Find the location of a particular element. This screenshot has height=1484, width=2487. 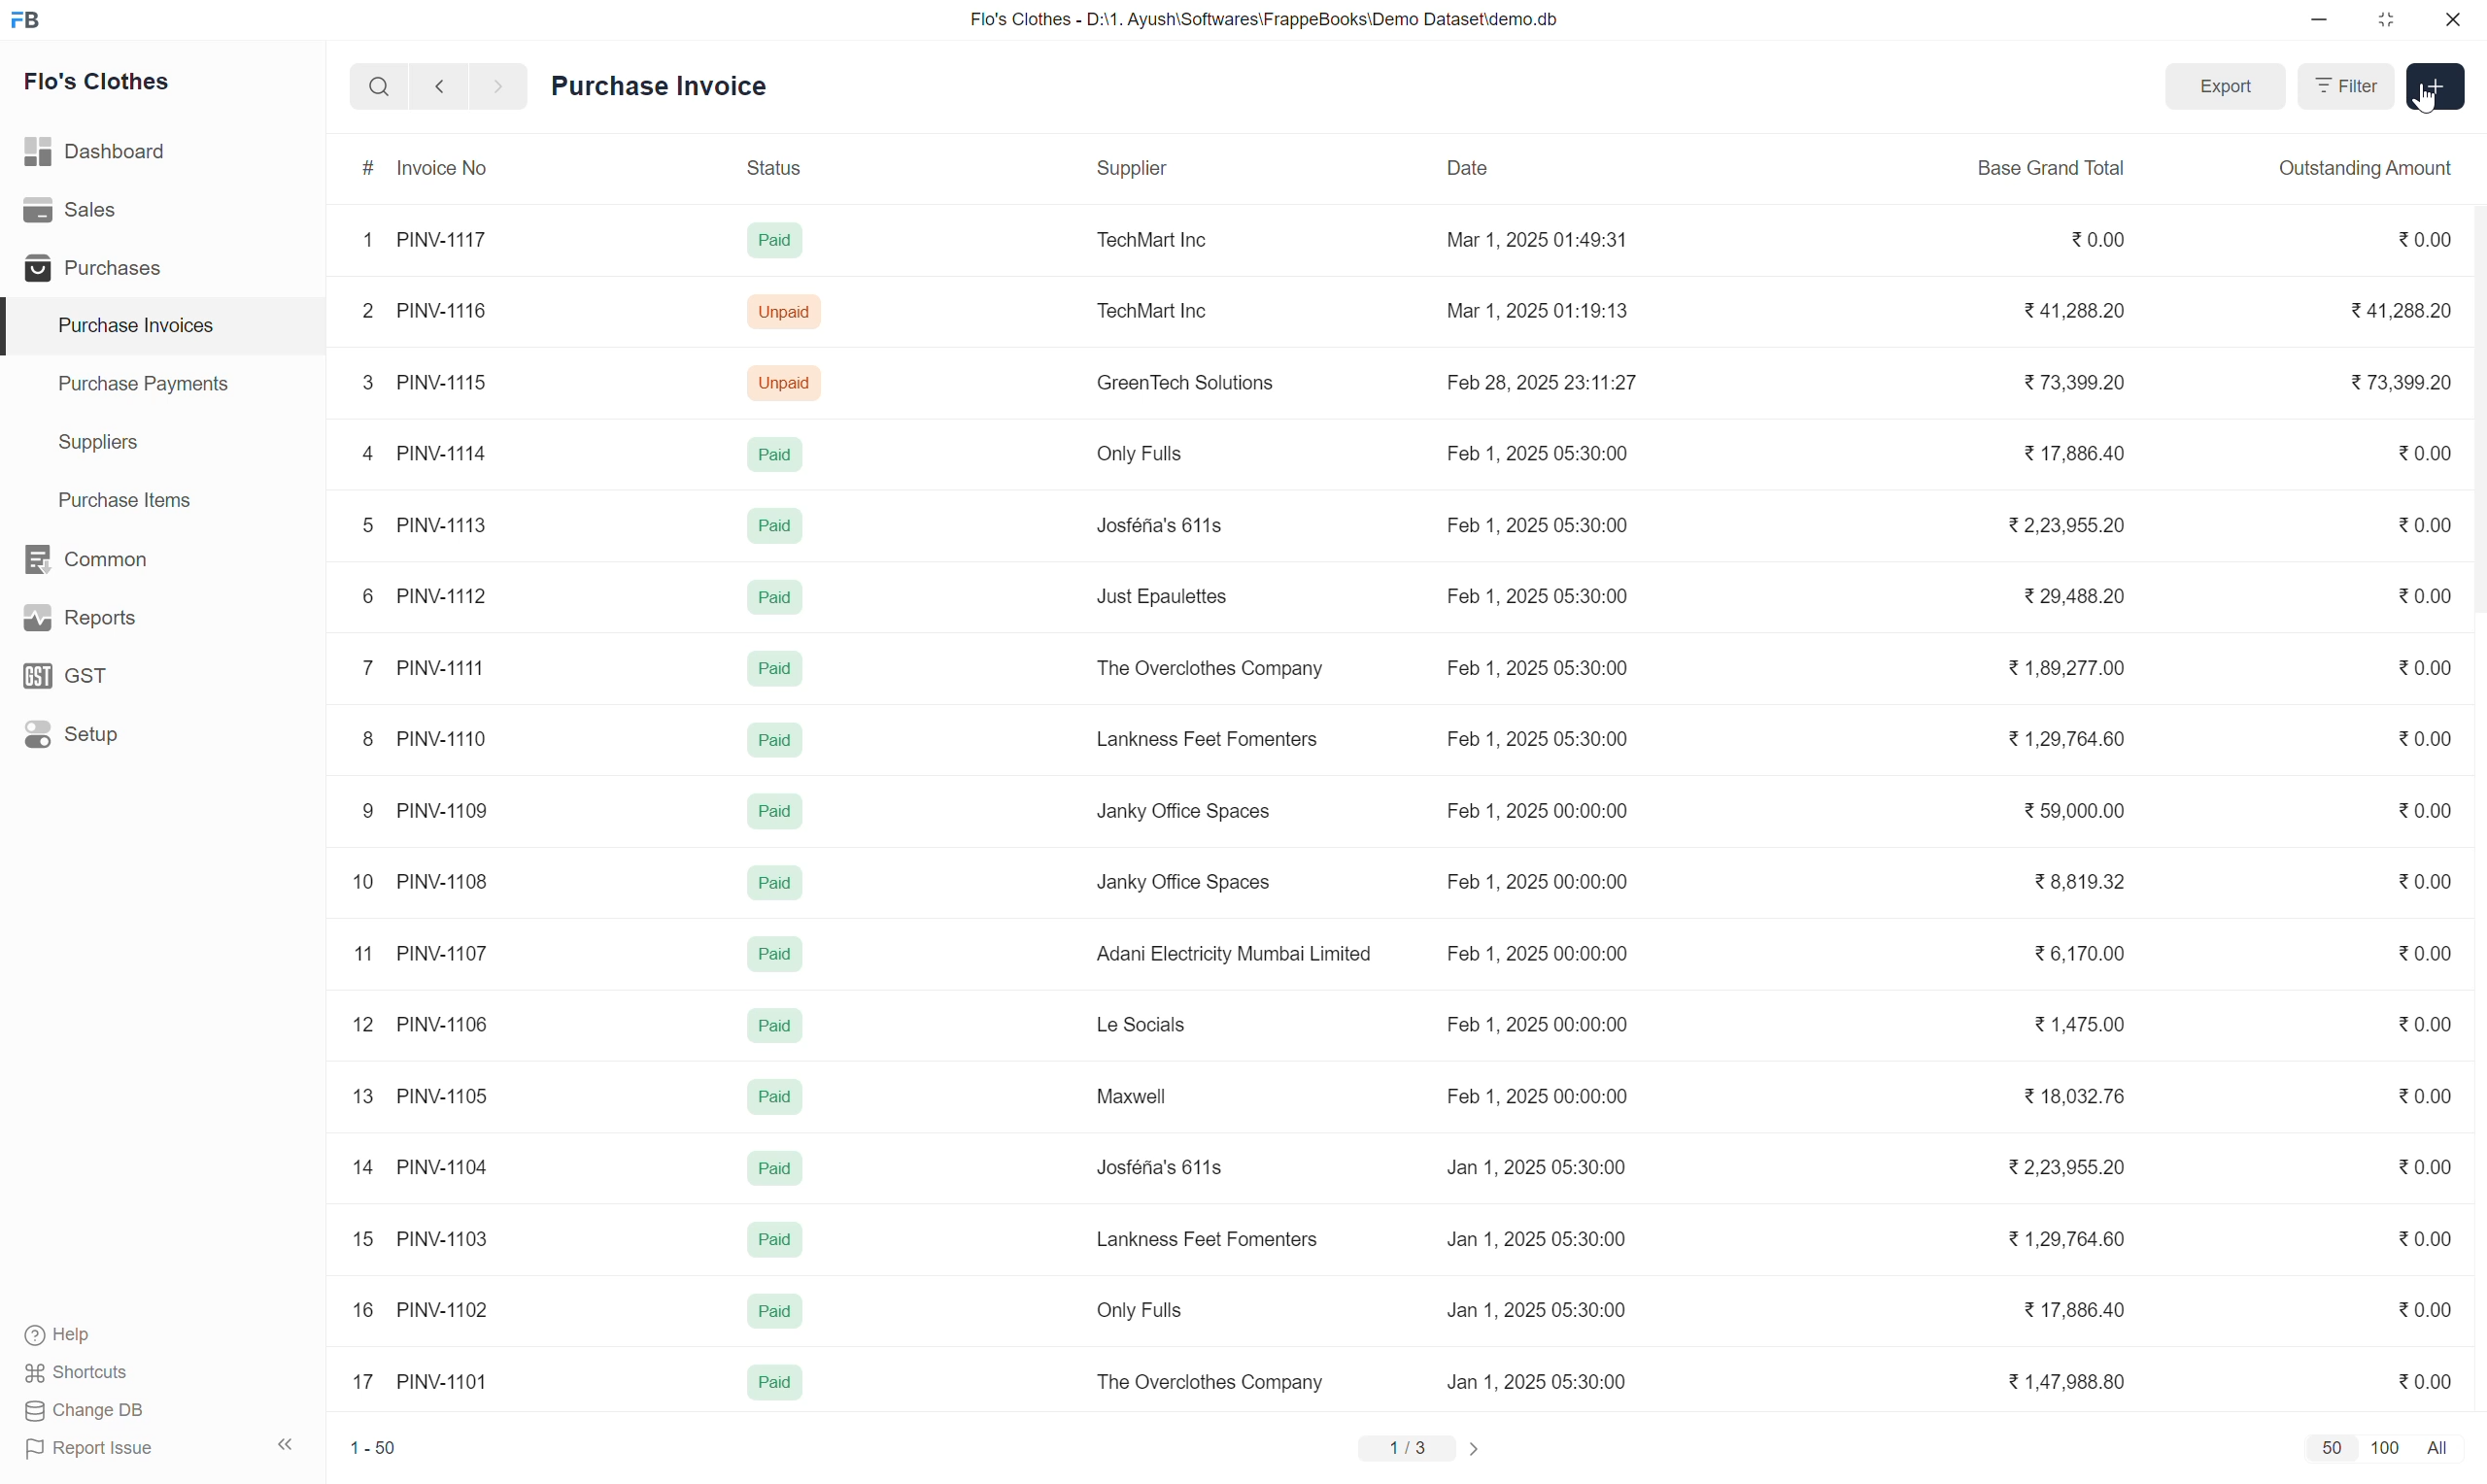

Le Socials is located at coordinates (1148, 1024).